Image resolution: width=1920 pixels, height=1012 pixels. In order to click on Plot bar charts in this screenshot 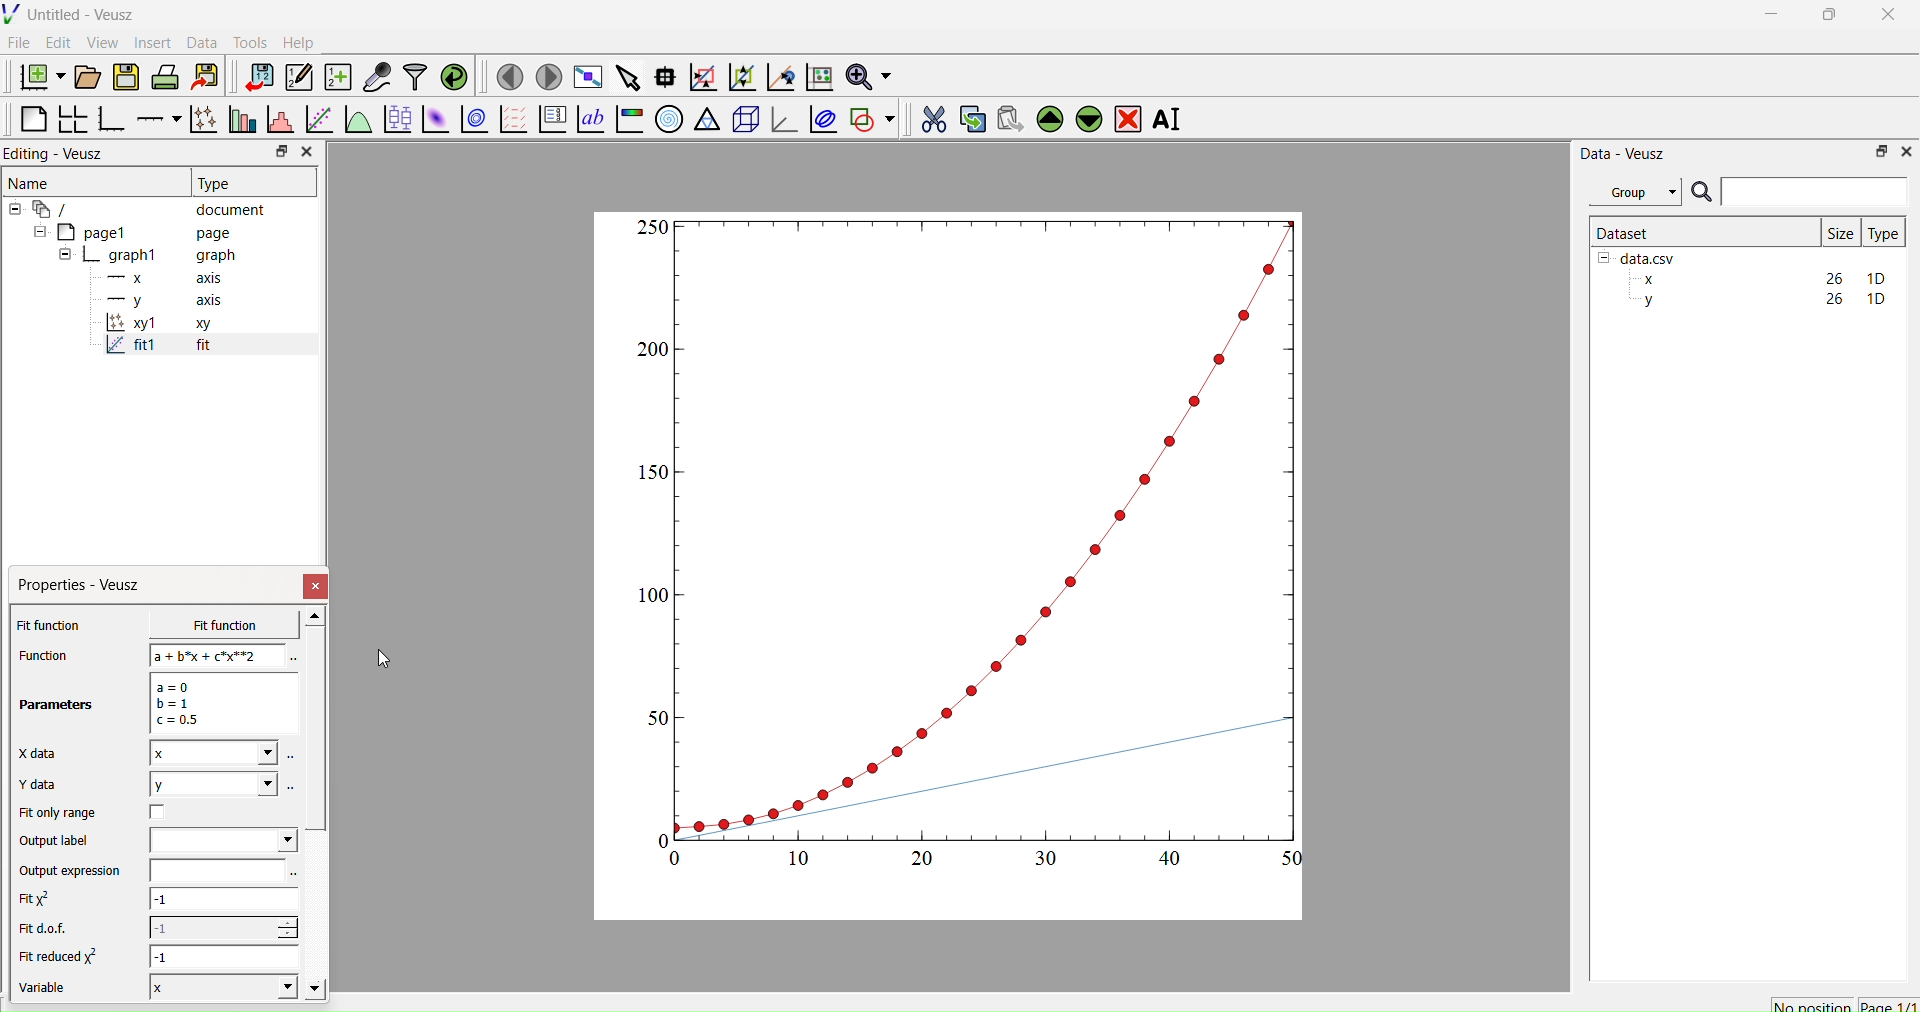, I will do `click(240, 121)`.